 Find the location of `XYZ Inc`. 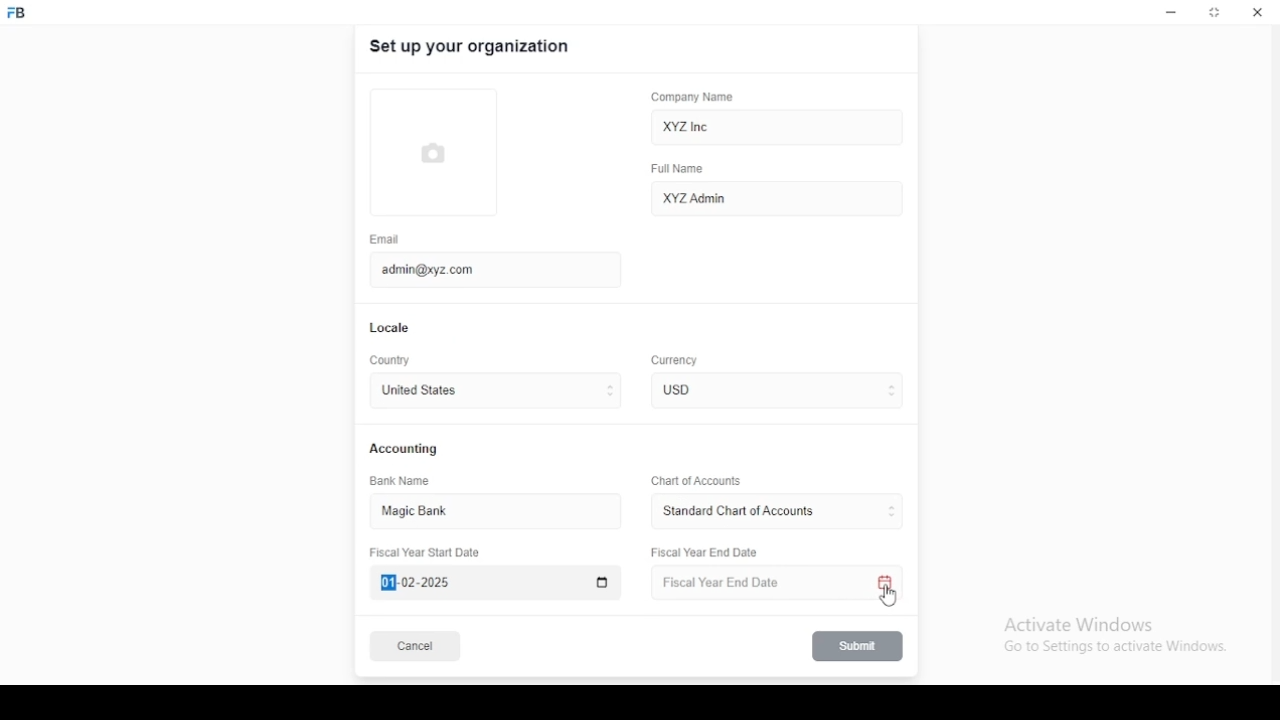

XYZ Inc is located at coordinates (779, 128).